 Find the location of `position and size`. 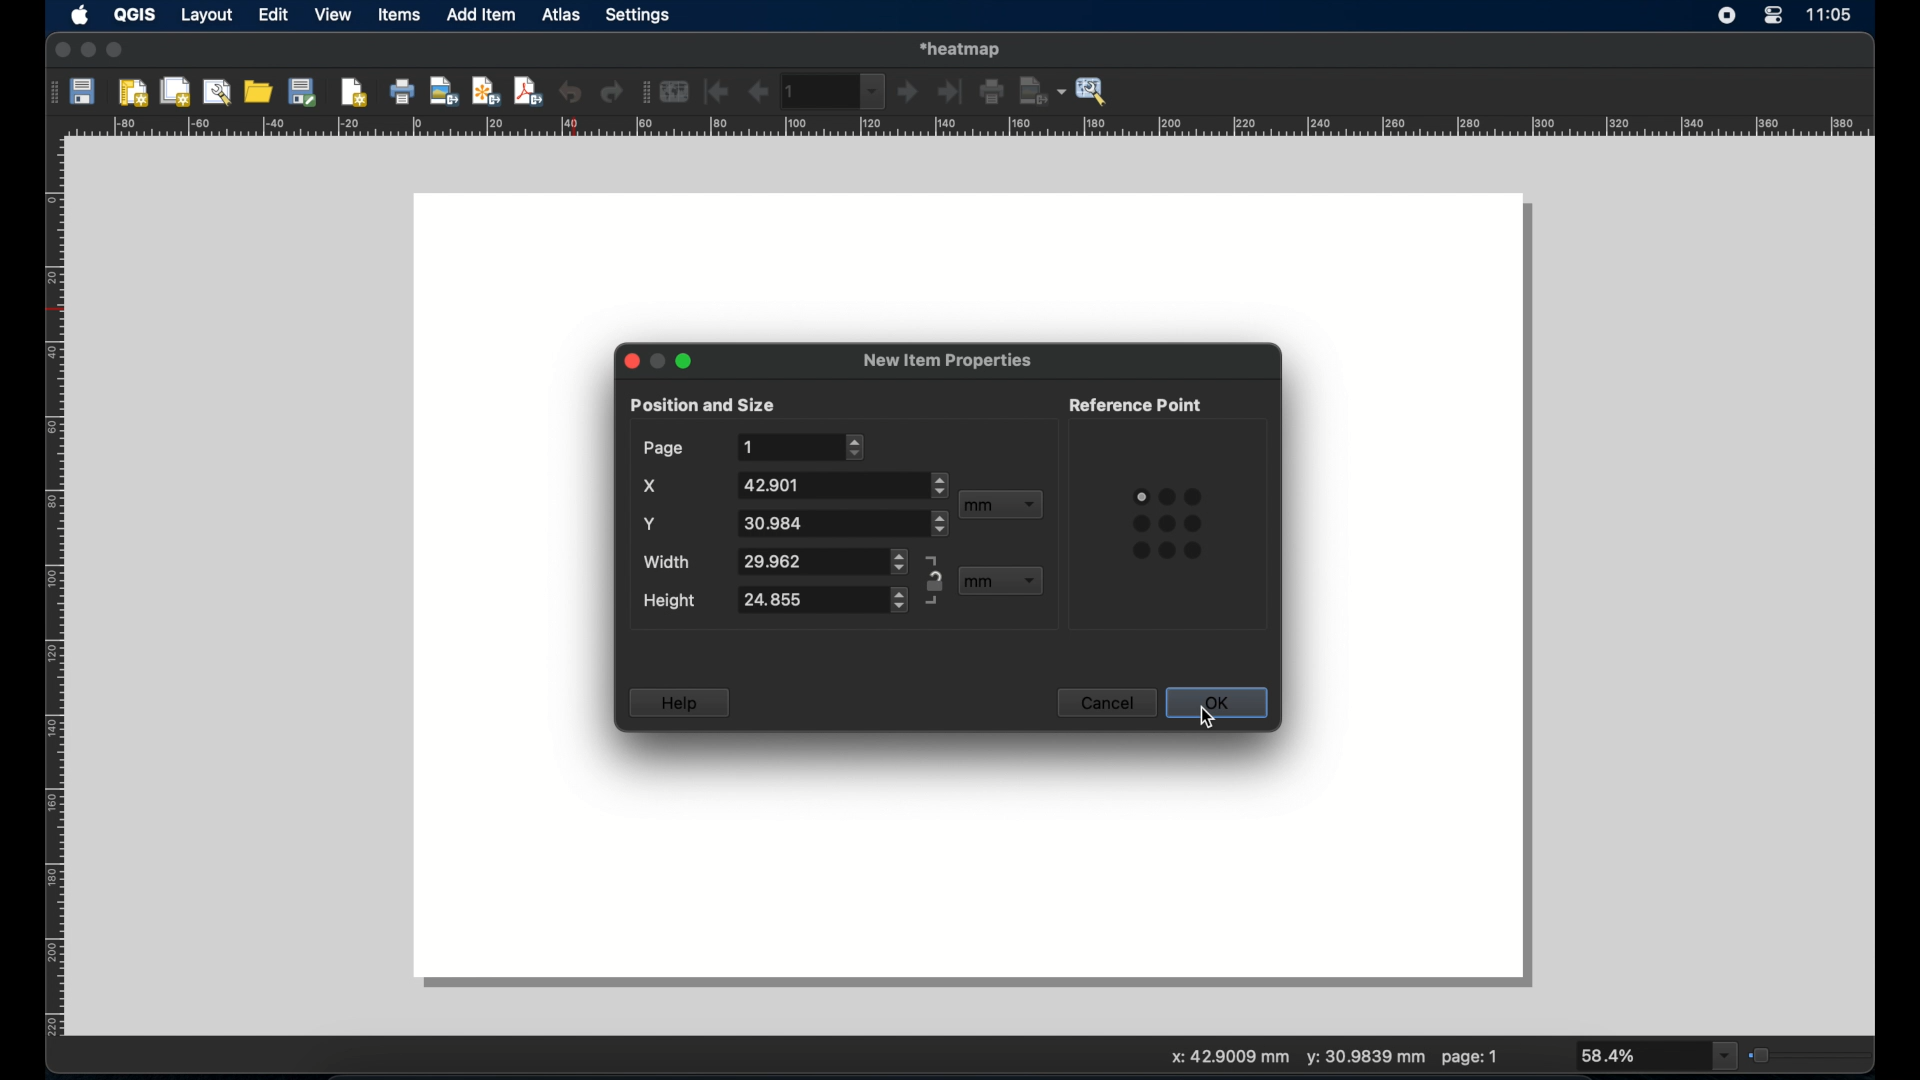

position and size is located at coordinates (704, 405).